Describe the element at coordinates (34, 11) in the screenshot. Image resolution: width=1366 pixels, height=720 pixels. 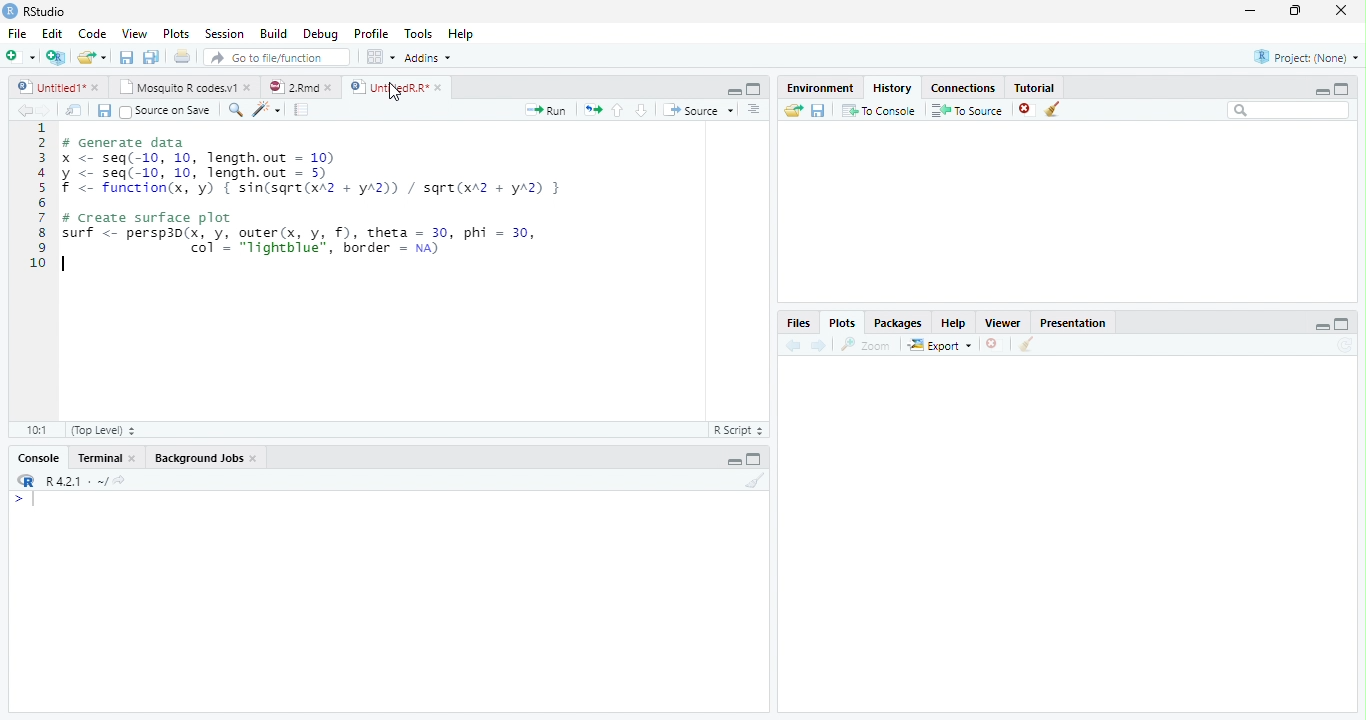
I see `RStudio` at that location.